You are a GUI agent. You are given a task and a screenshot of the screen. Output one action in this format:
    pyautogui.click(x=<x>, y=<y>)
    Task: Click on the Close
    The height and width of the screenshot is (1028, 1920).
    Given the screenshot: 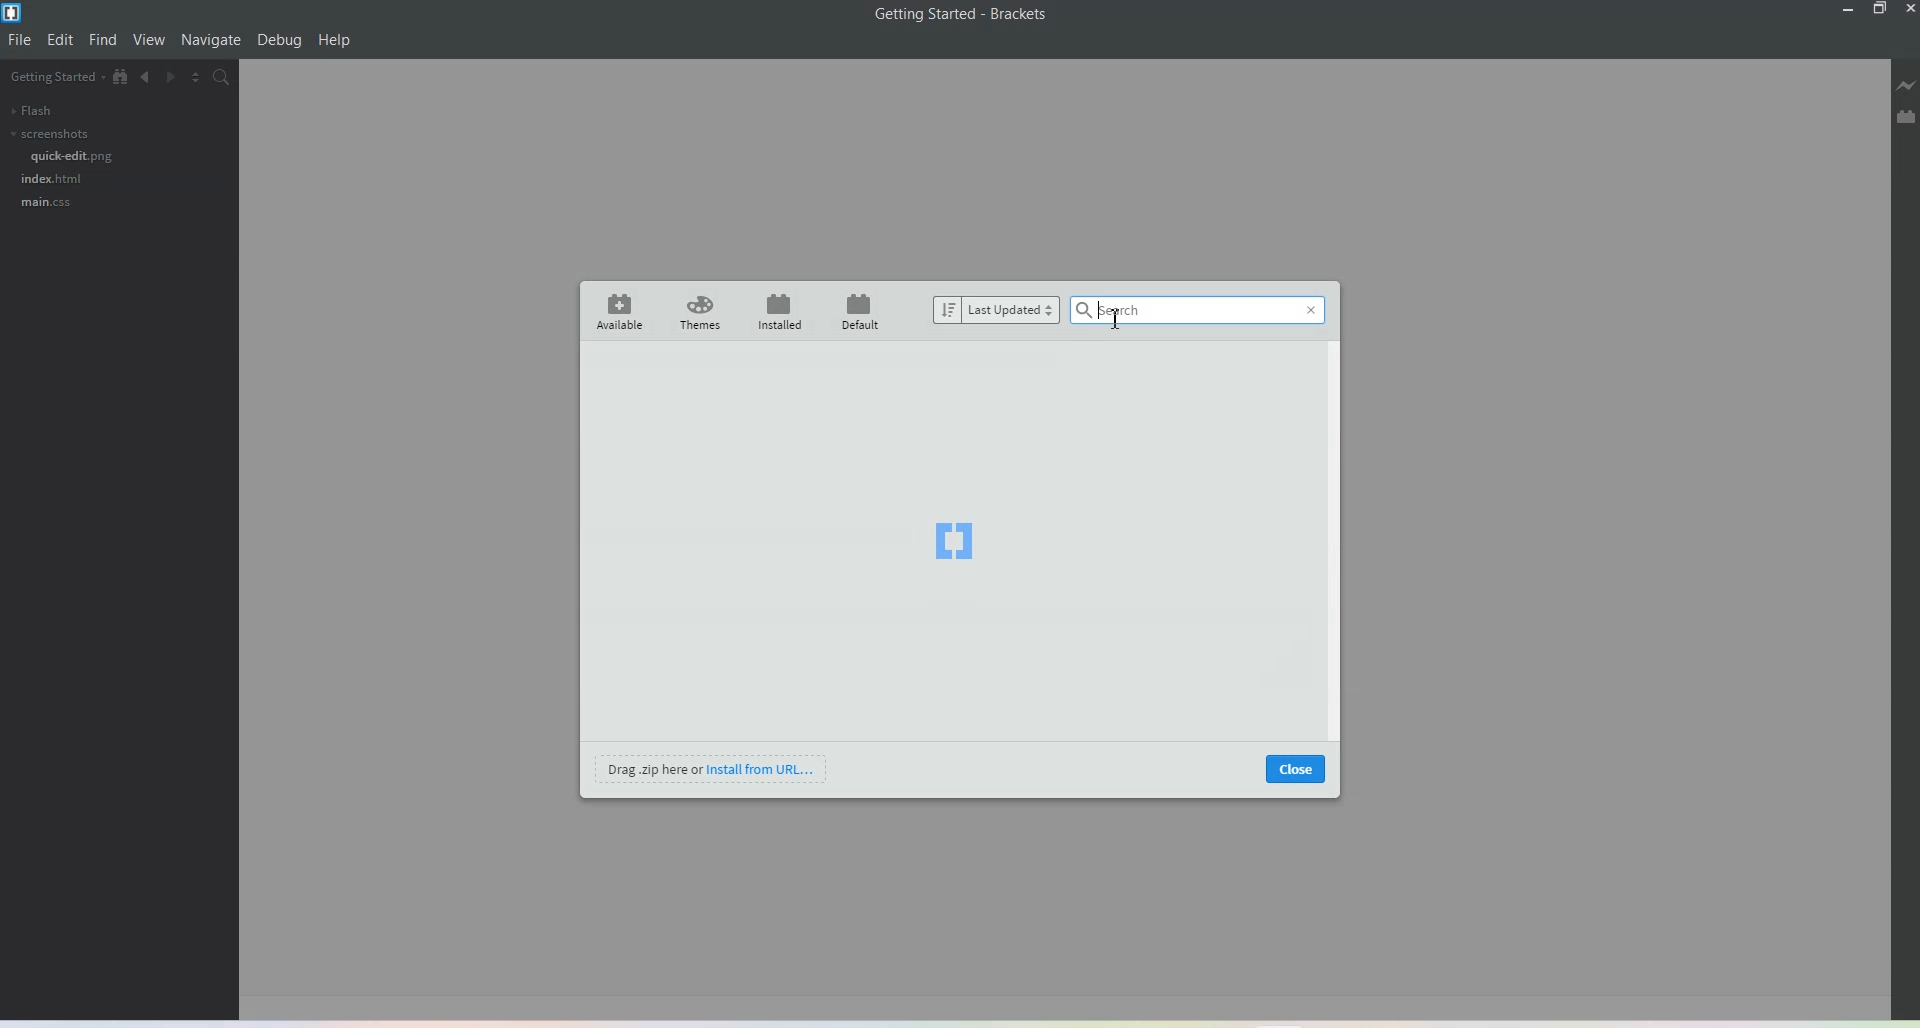 What is the action you would take?
    pyautogui.click(x=1296, y=768)
    